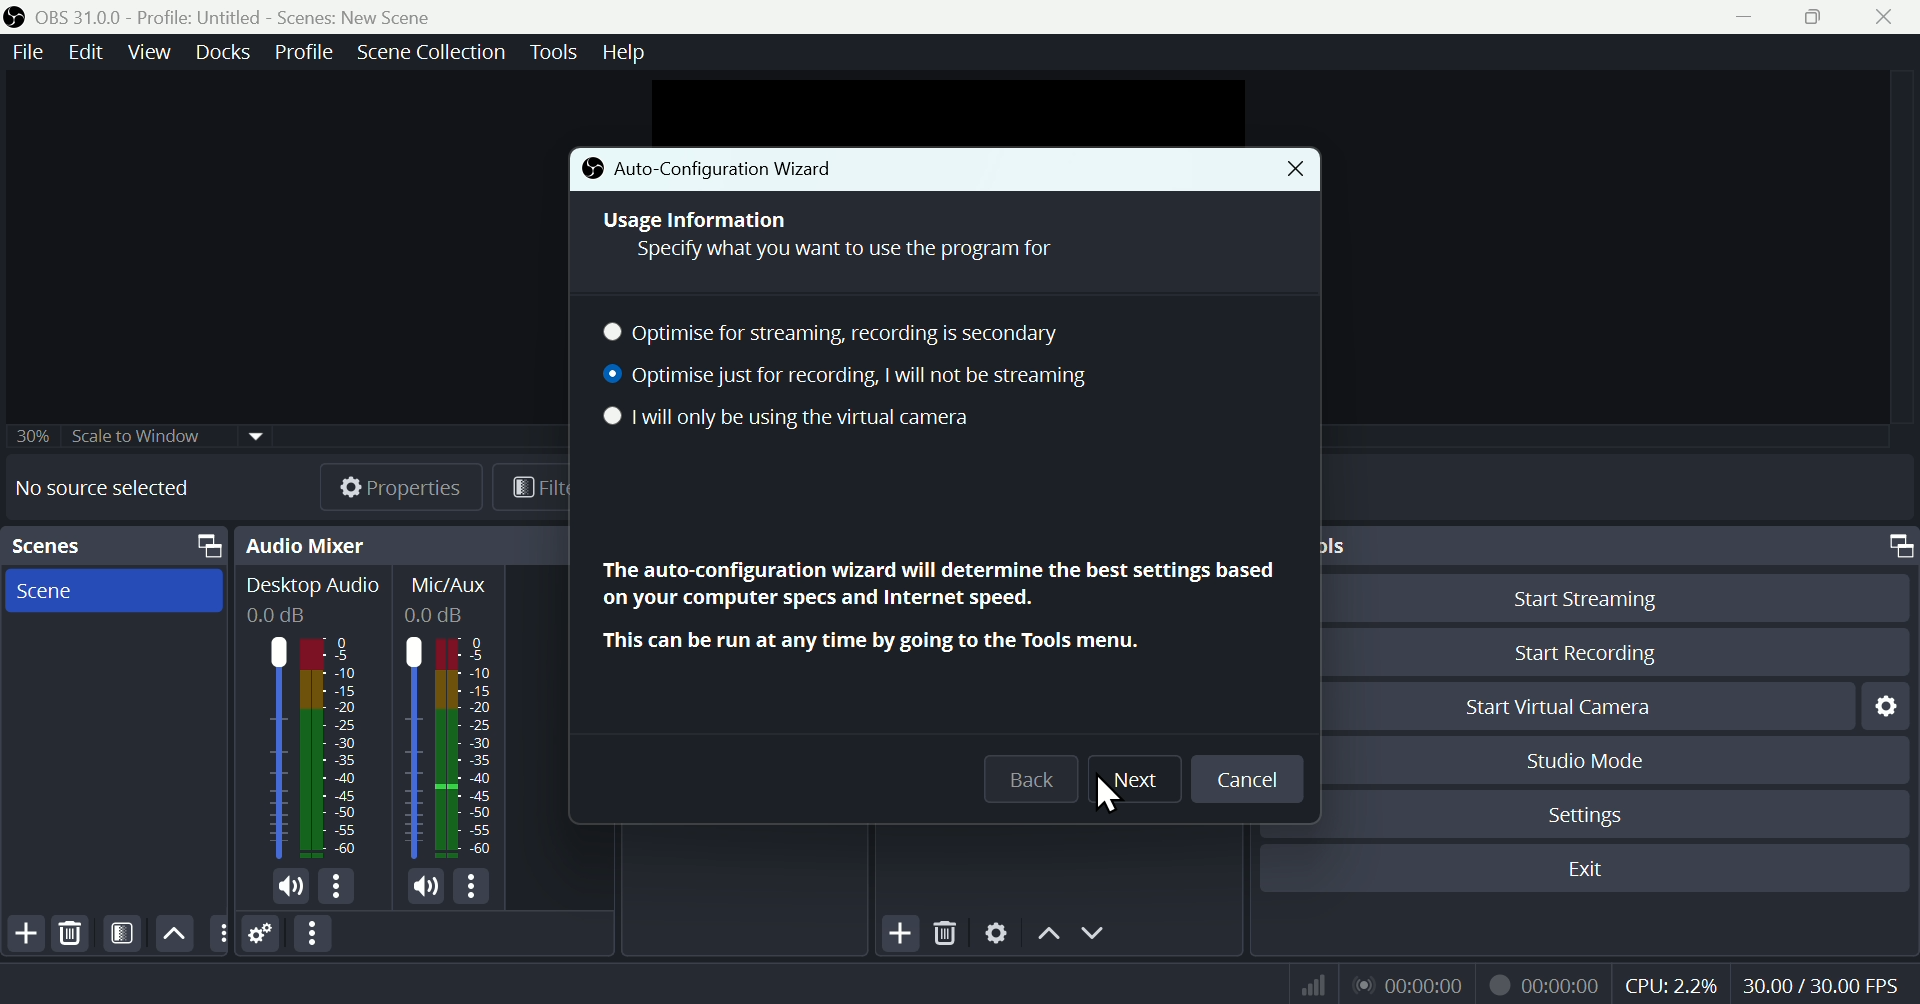 The height and width of the screenshot is (1004, 1920). What do you see at coordinates (1097, 932) in the screenshot?
I see `Down` at bounding box center [1097, 932].